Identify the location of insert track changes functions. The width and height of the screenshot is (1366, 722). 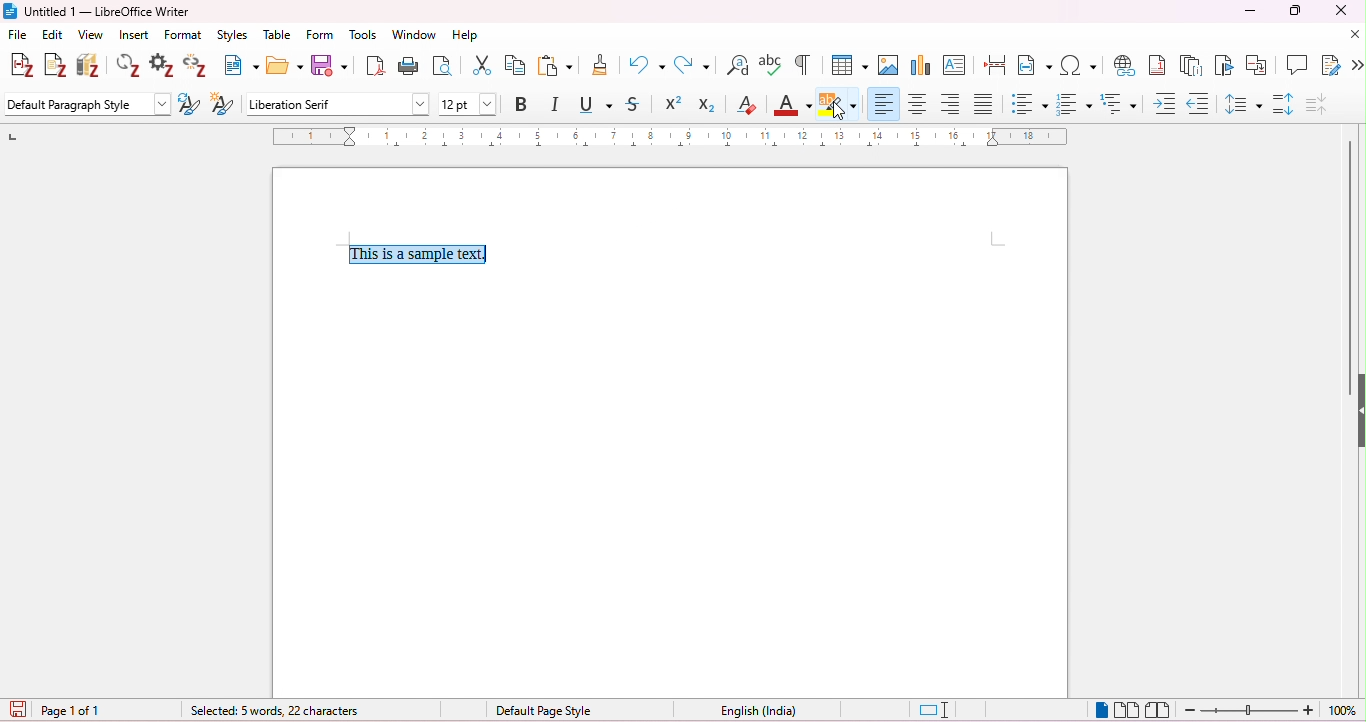
(1331, 64).